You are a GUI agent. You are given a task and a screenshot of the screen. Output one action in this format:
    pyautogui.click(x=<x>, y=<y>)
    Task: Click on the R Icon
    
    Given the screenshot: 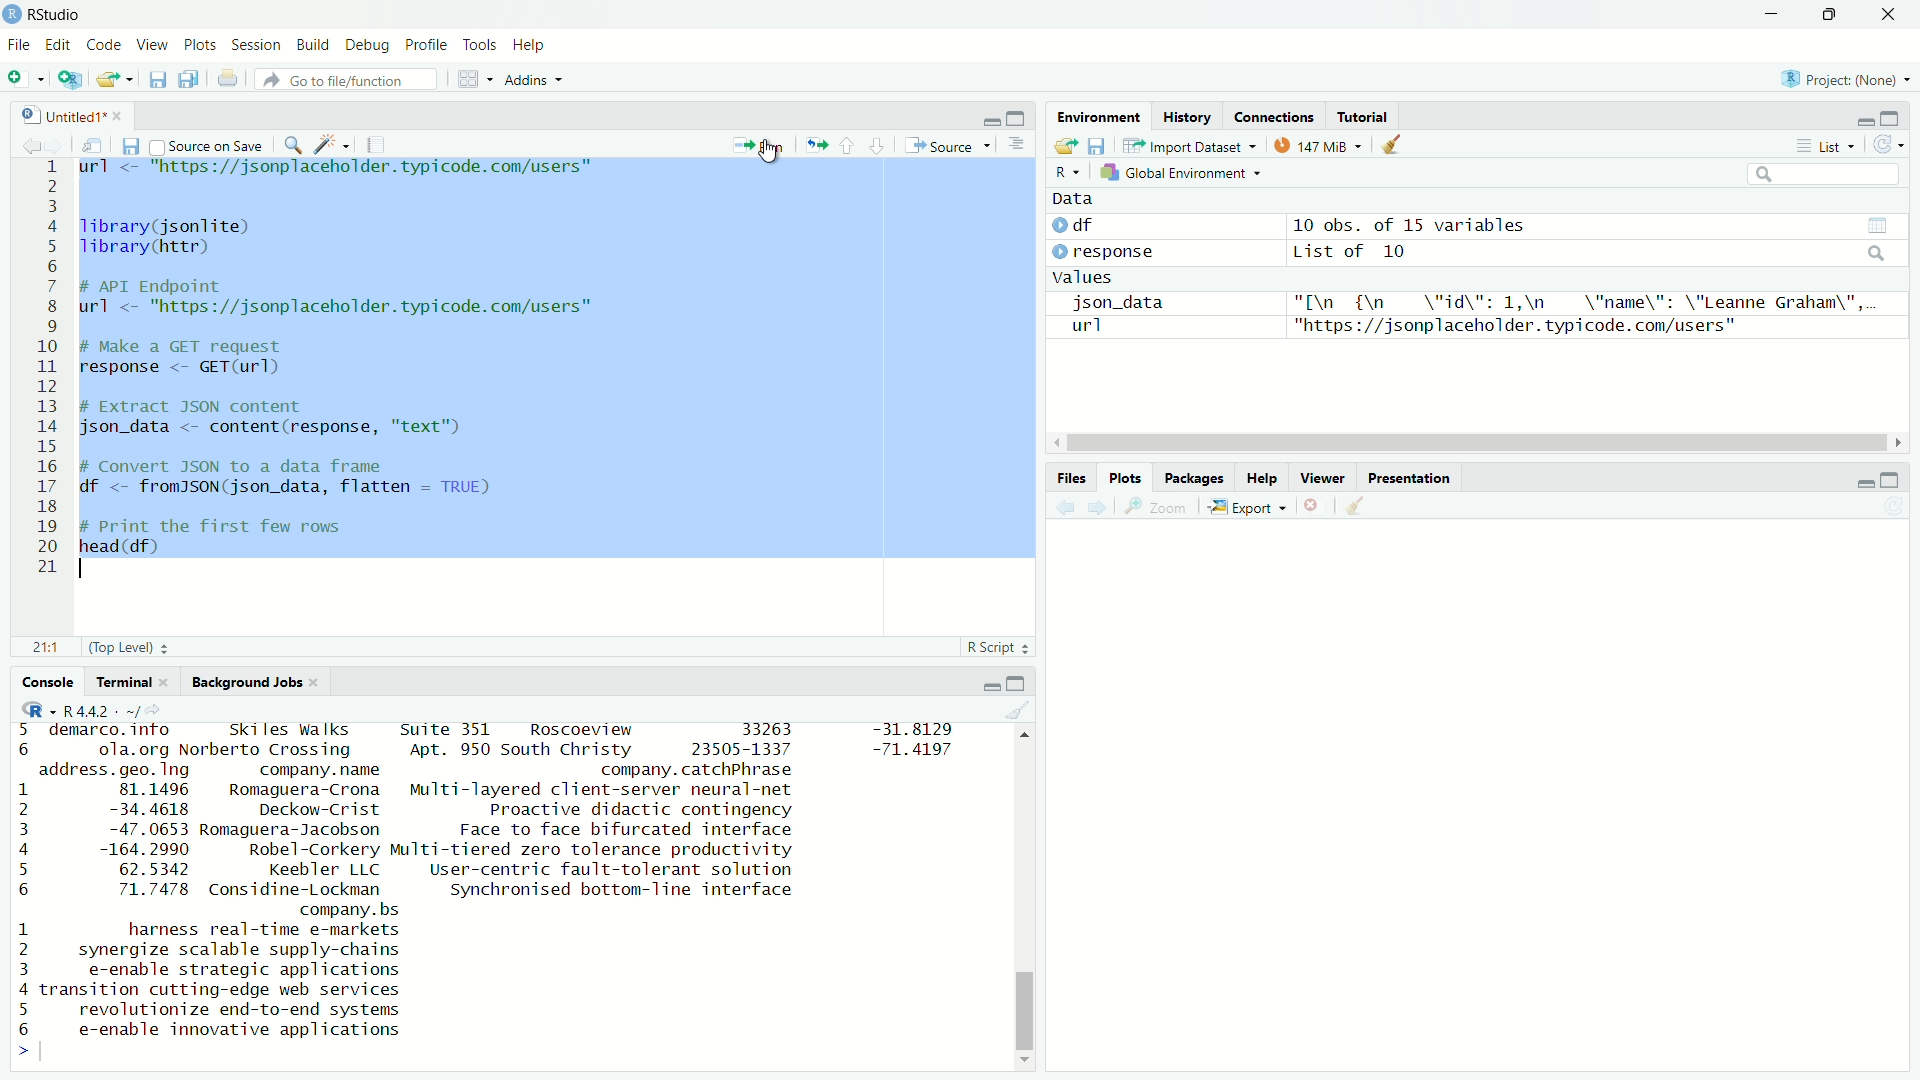 What is the action you would take?
    pyautogui.click(x=37, y=710)
    